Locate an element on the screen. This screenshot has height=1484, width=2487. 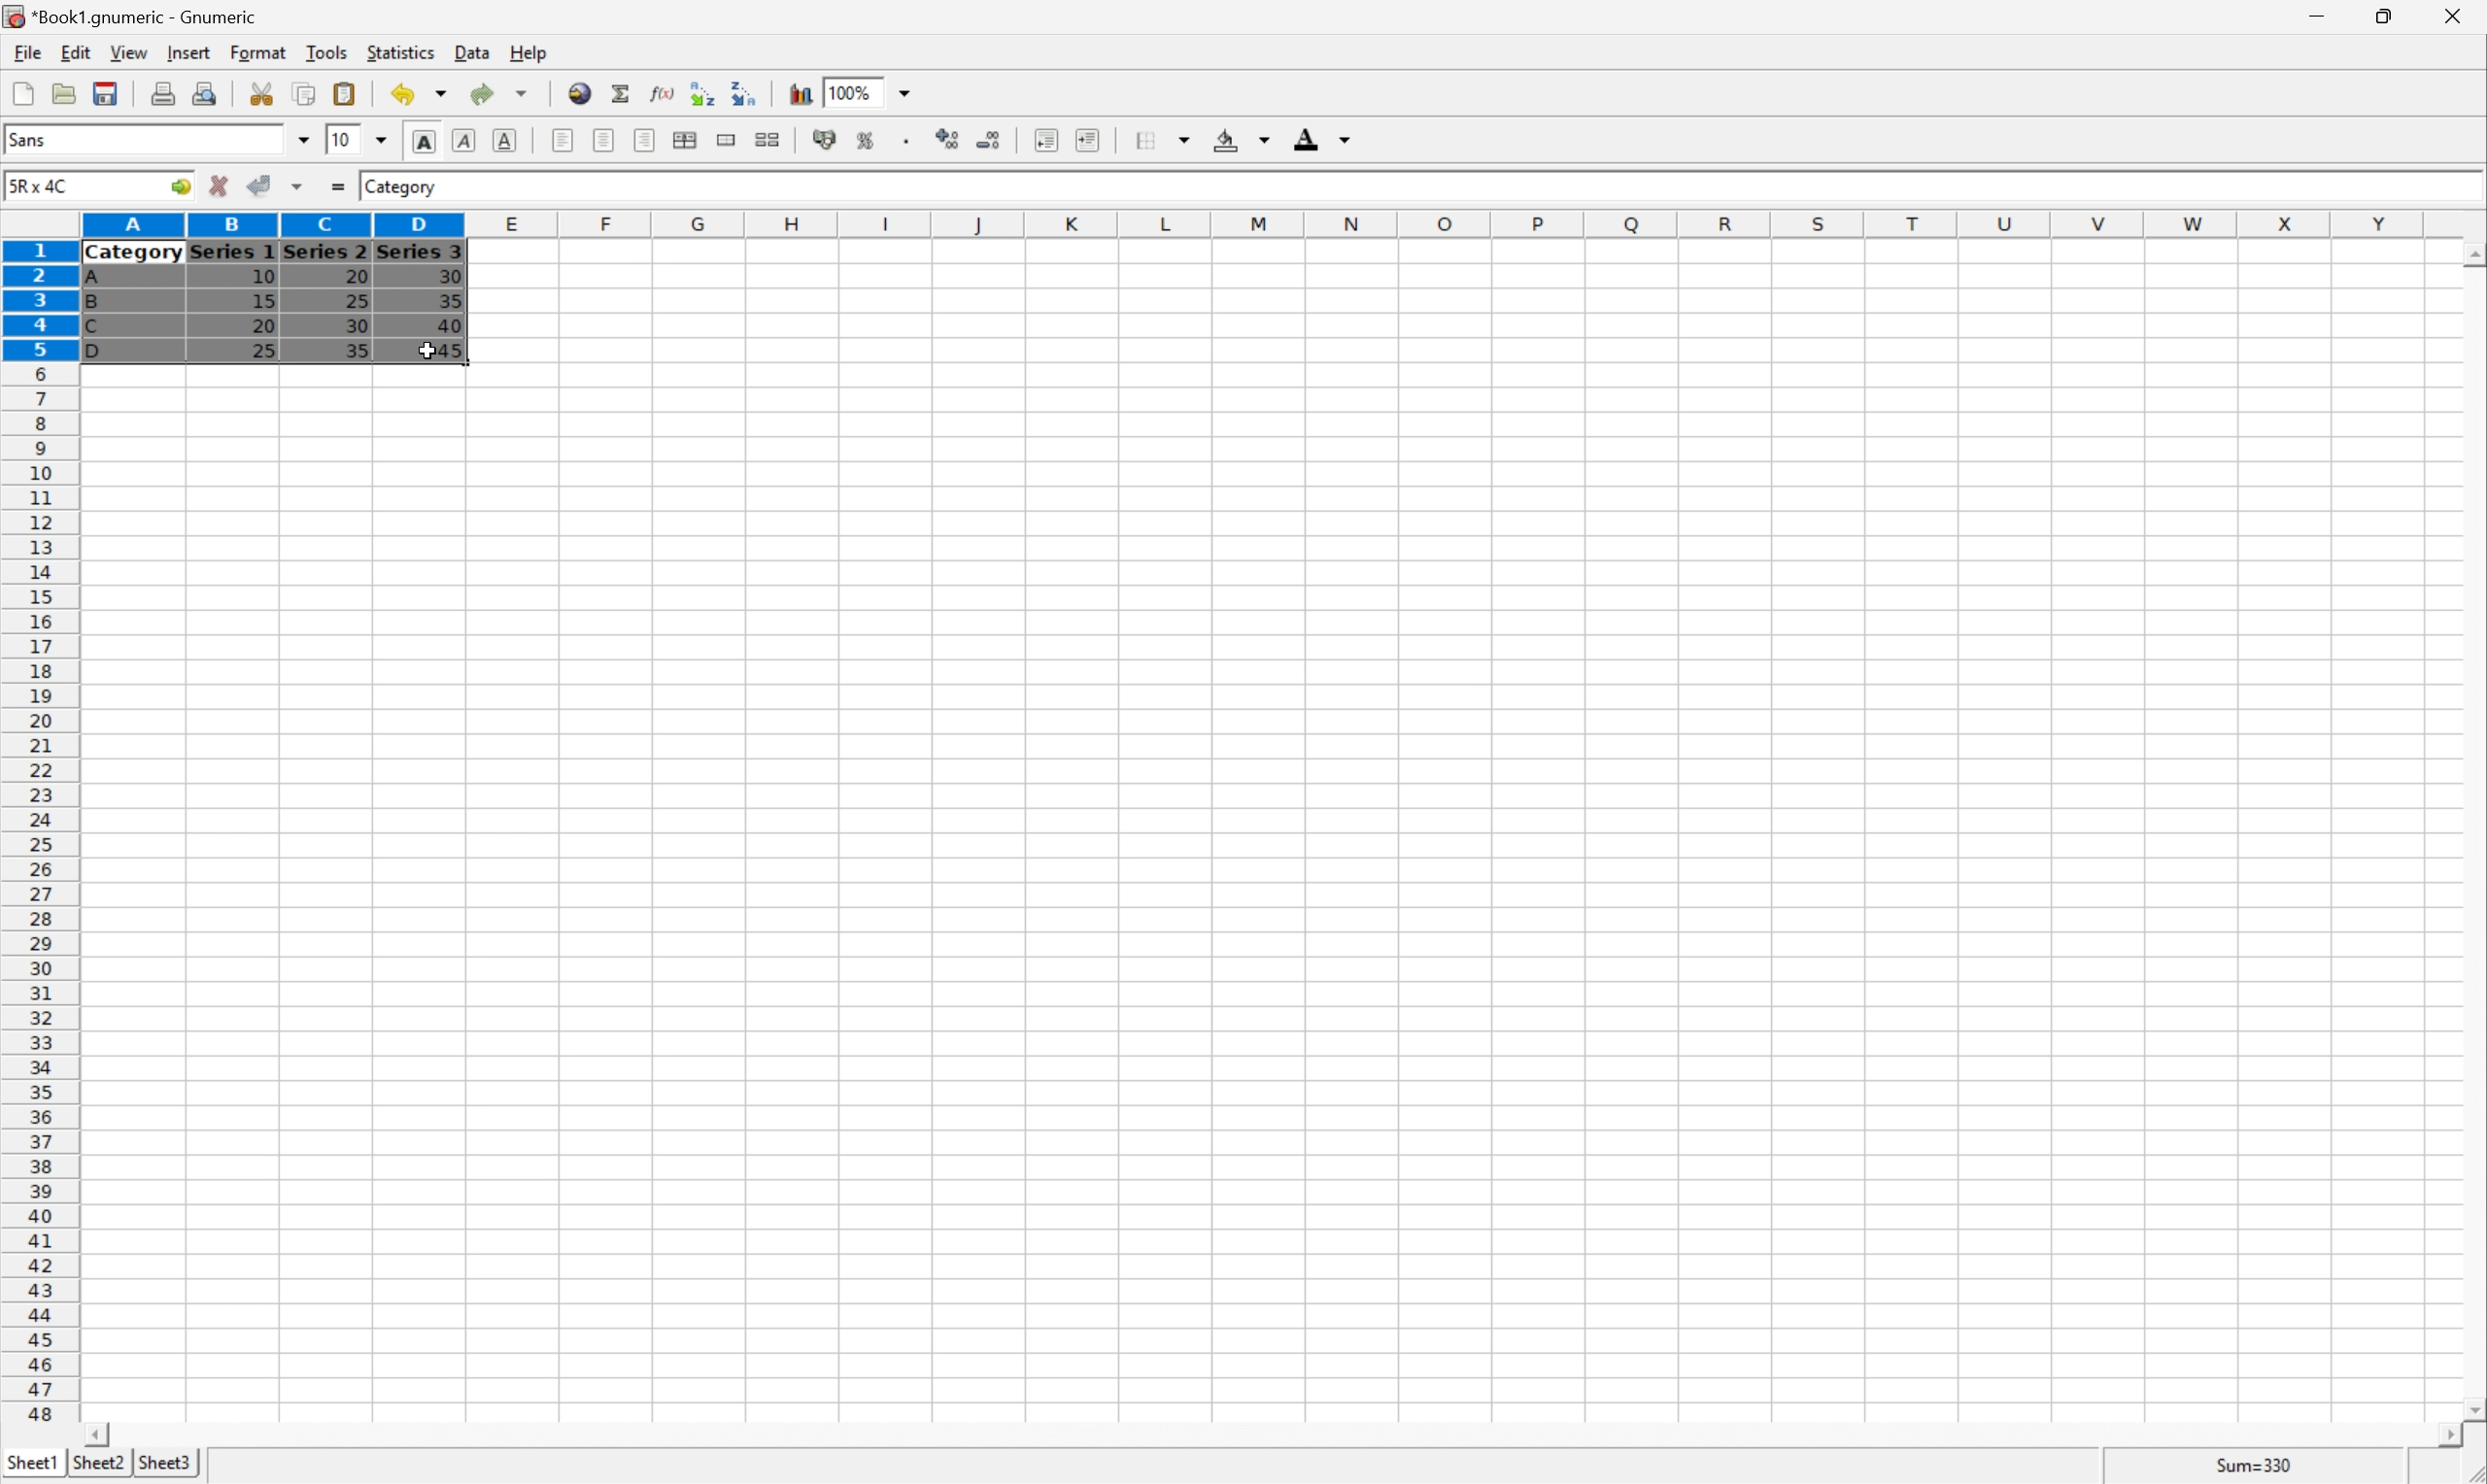
Cut selection is located at coordinates (264, 94).